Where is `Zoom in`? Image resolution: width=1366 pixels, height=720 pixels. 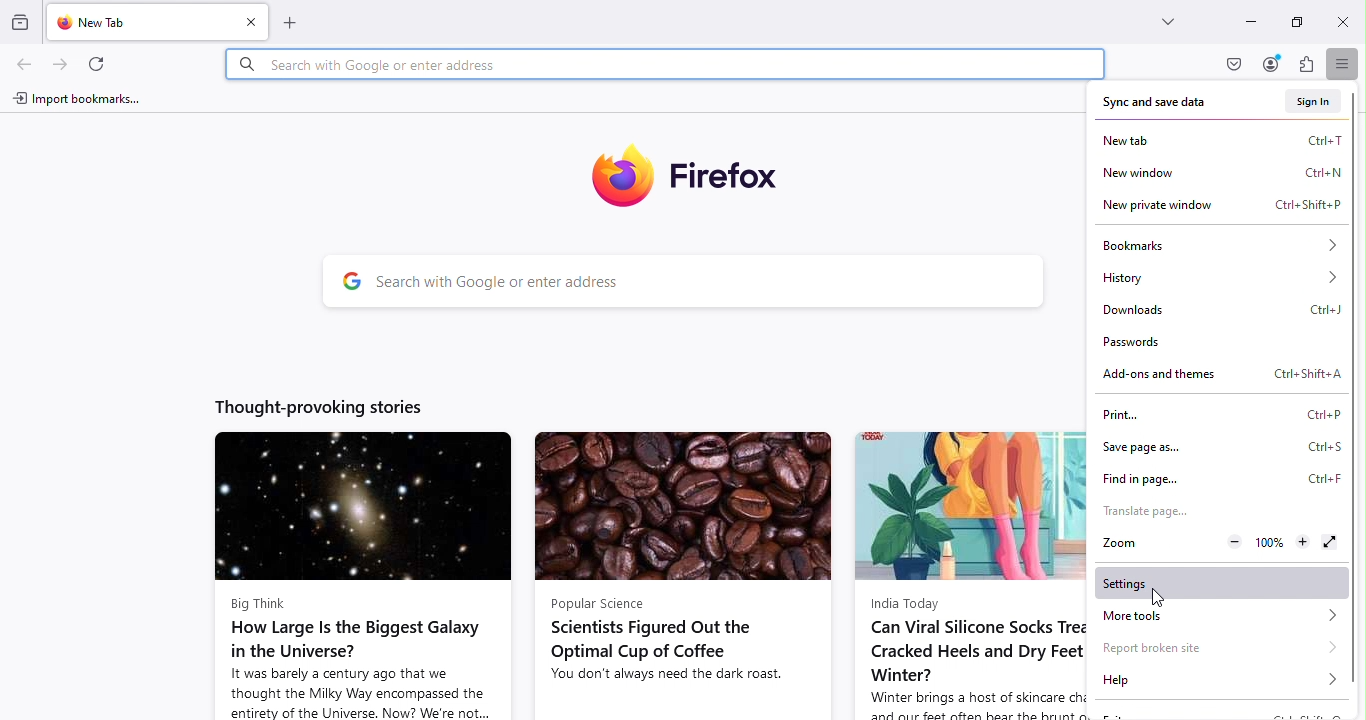
Zoom in is located at coordinates (1301, 542).